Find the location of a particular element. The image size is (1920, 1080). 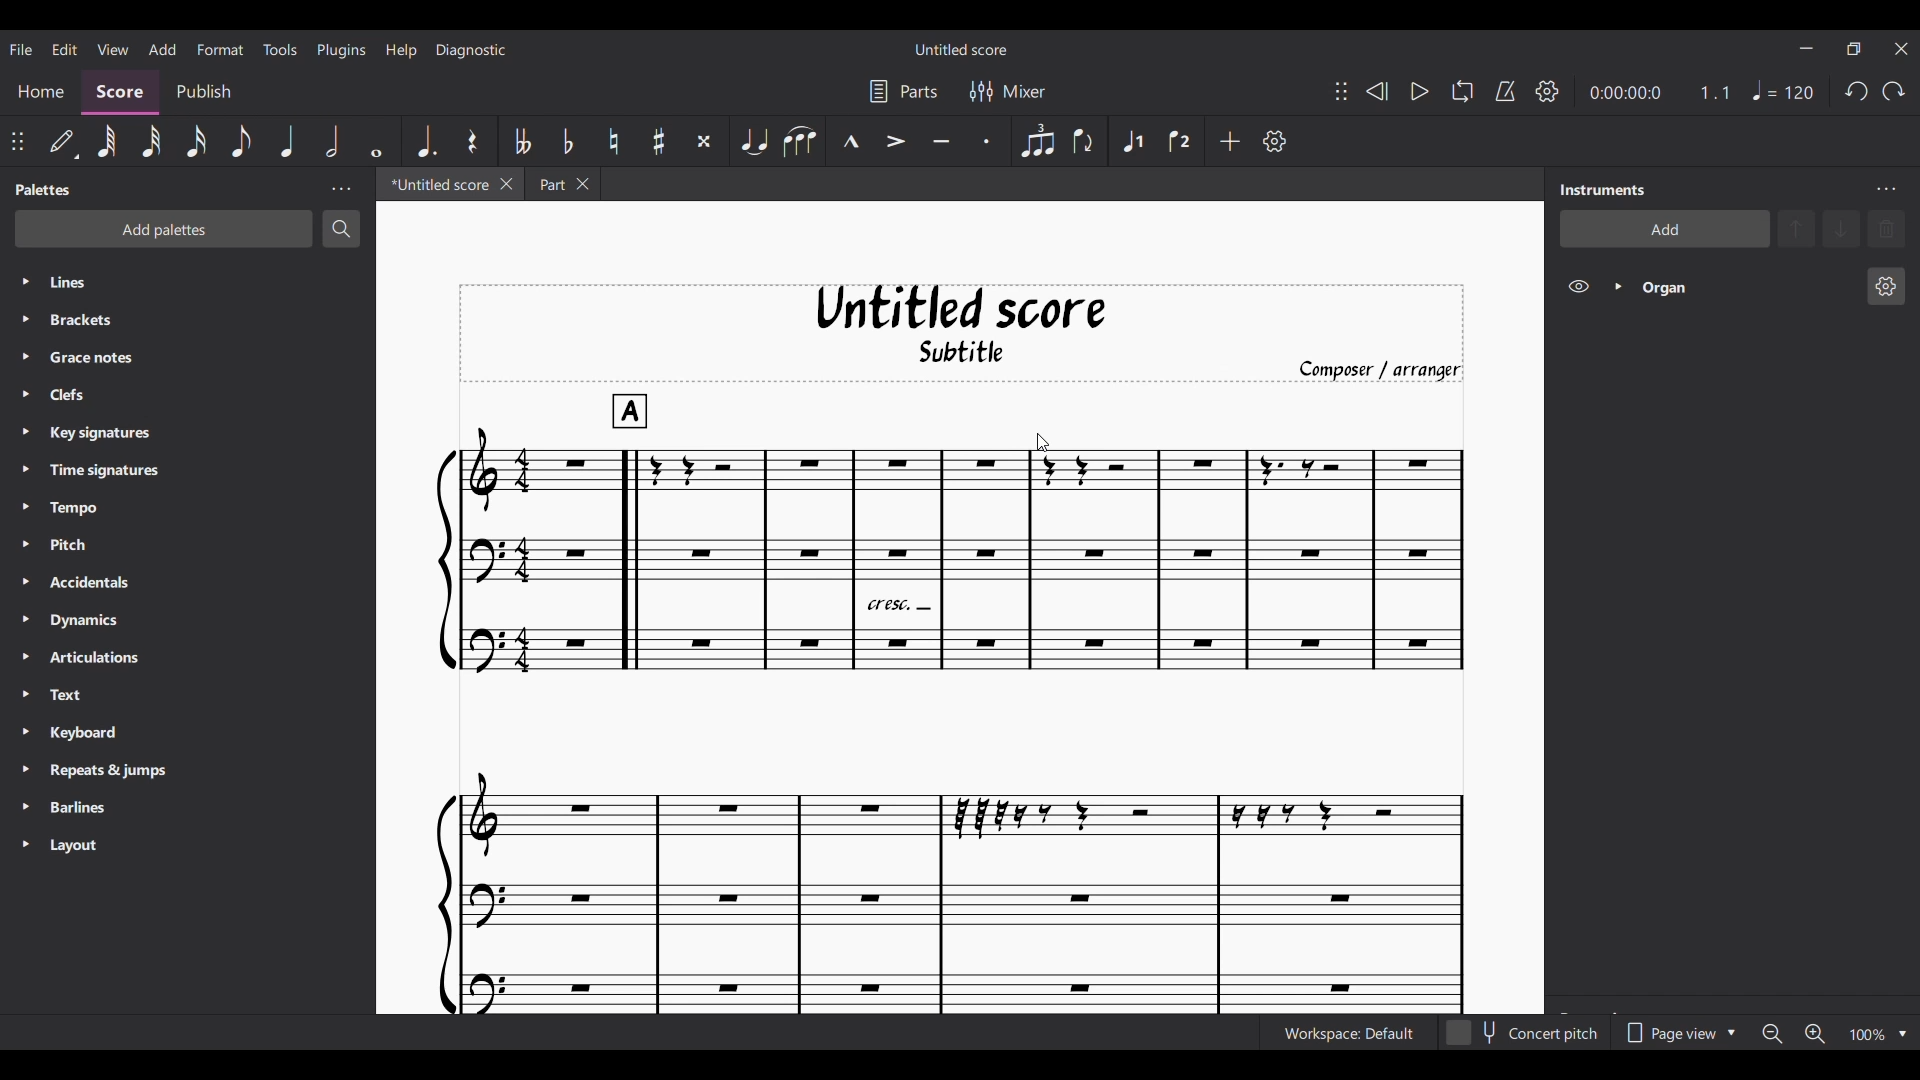

Zoom out is located at coordinates (1773, 1034).